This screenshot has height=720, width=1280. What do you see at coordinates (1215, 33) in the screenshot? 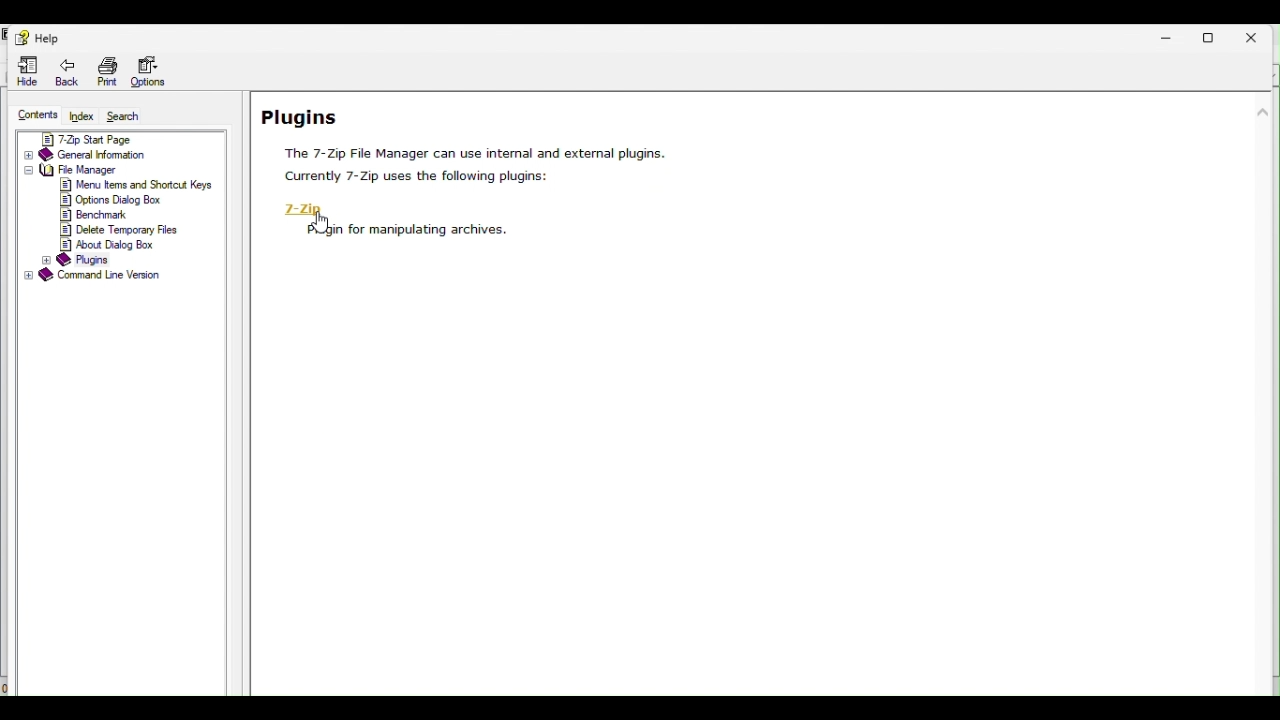
I see `Restore` at bounding box center [1215, 33].